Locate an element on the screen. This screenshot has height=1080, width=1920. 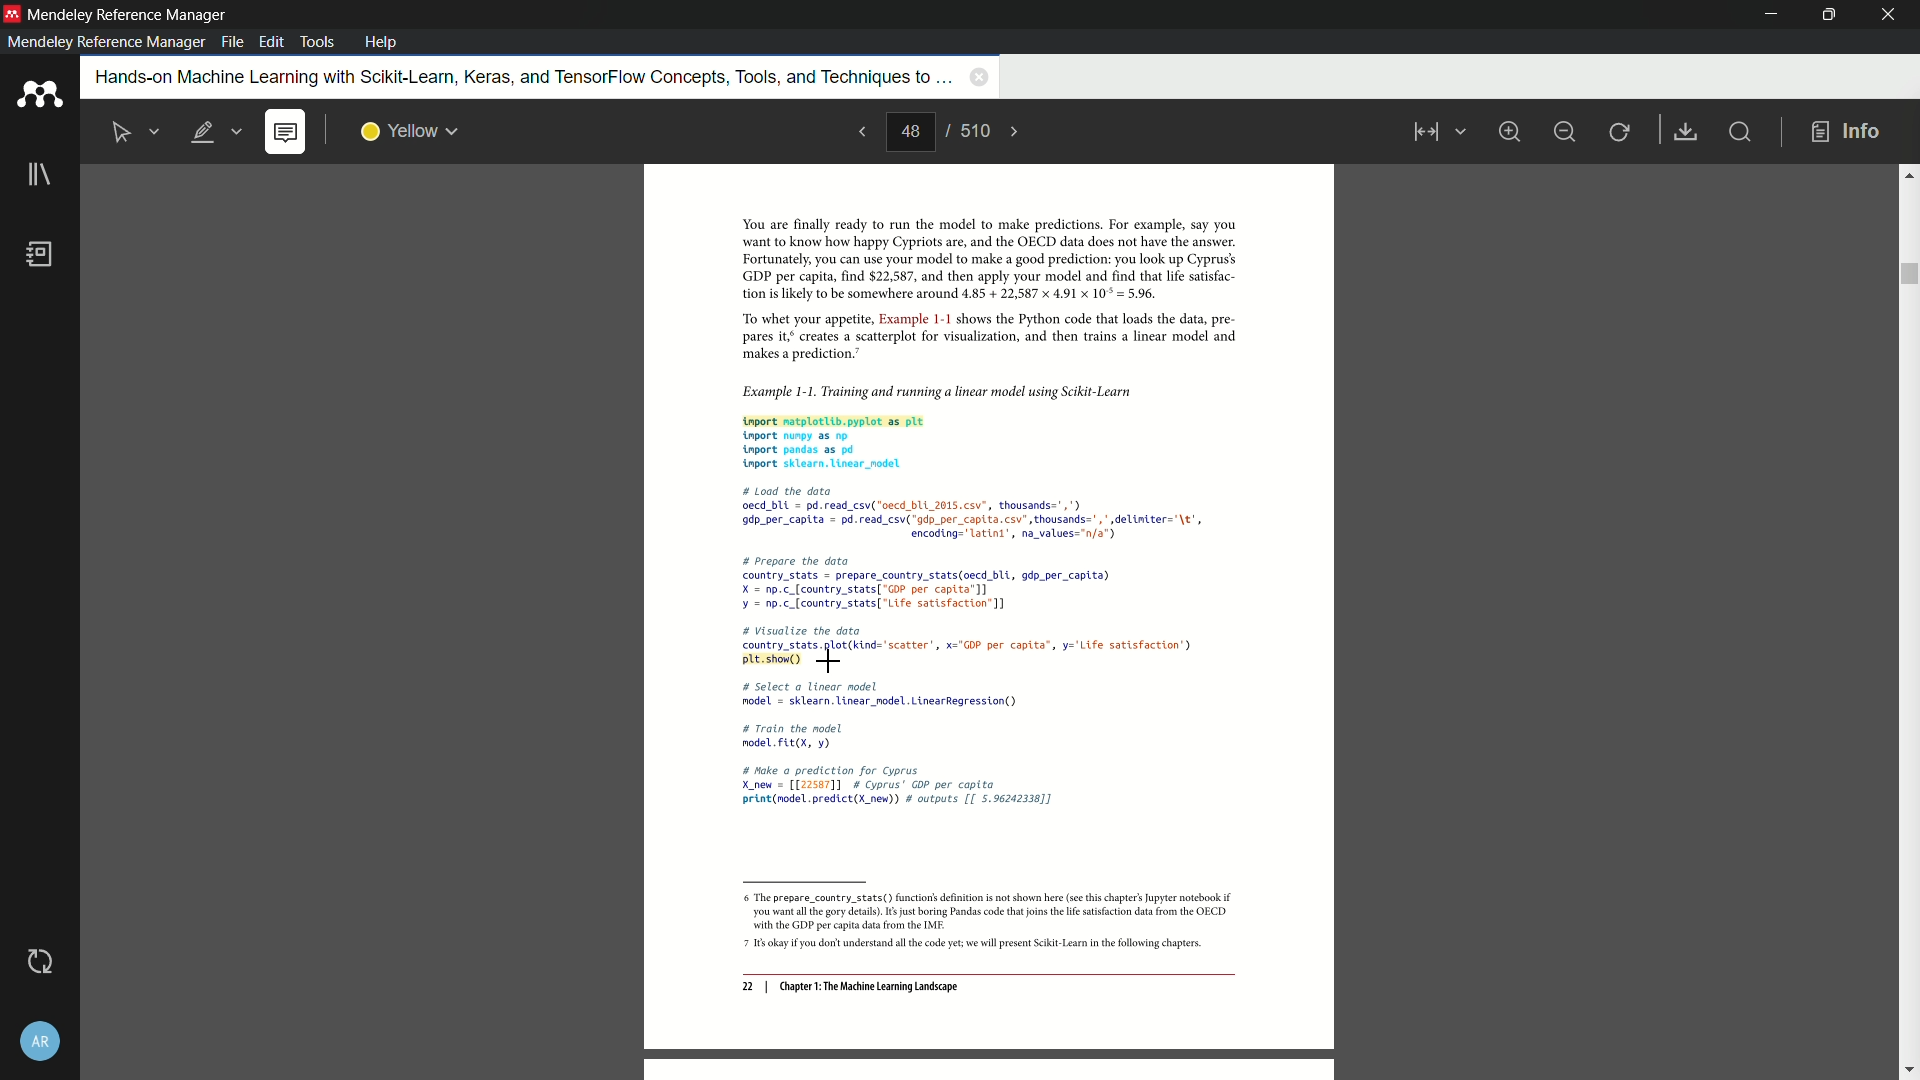
edit menu is located at coordinates (274, 42).